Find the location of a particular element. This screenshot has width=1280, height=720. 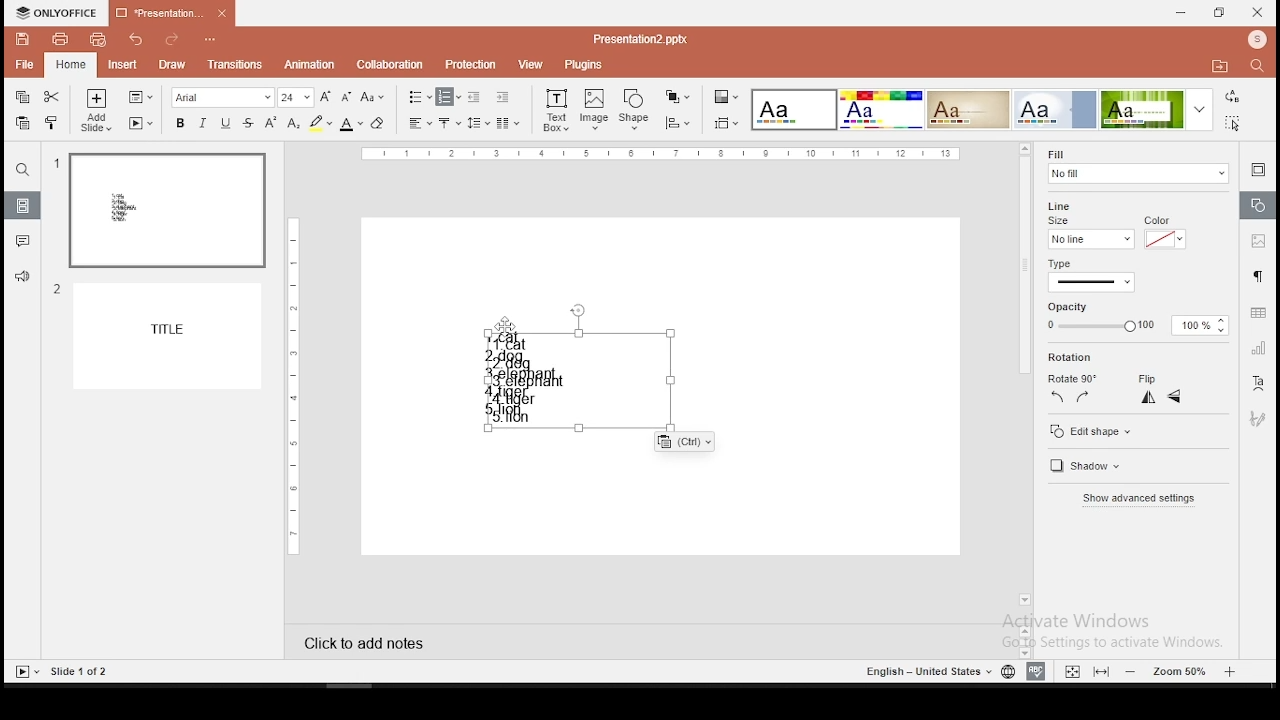

save is located at coordinates (22, 38).